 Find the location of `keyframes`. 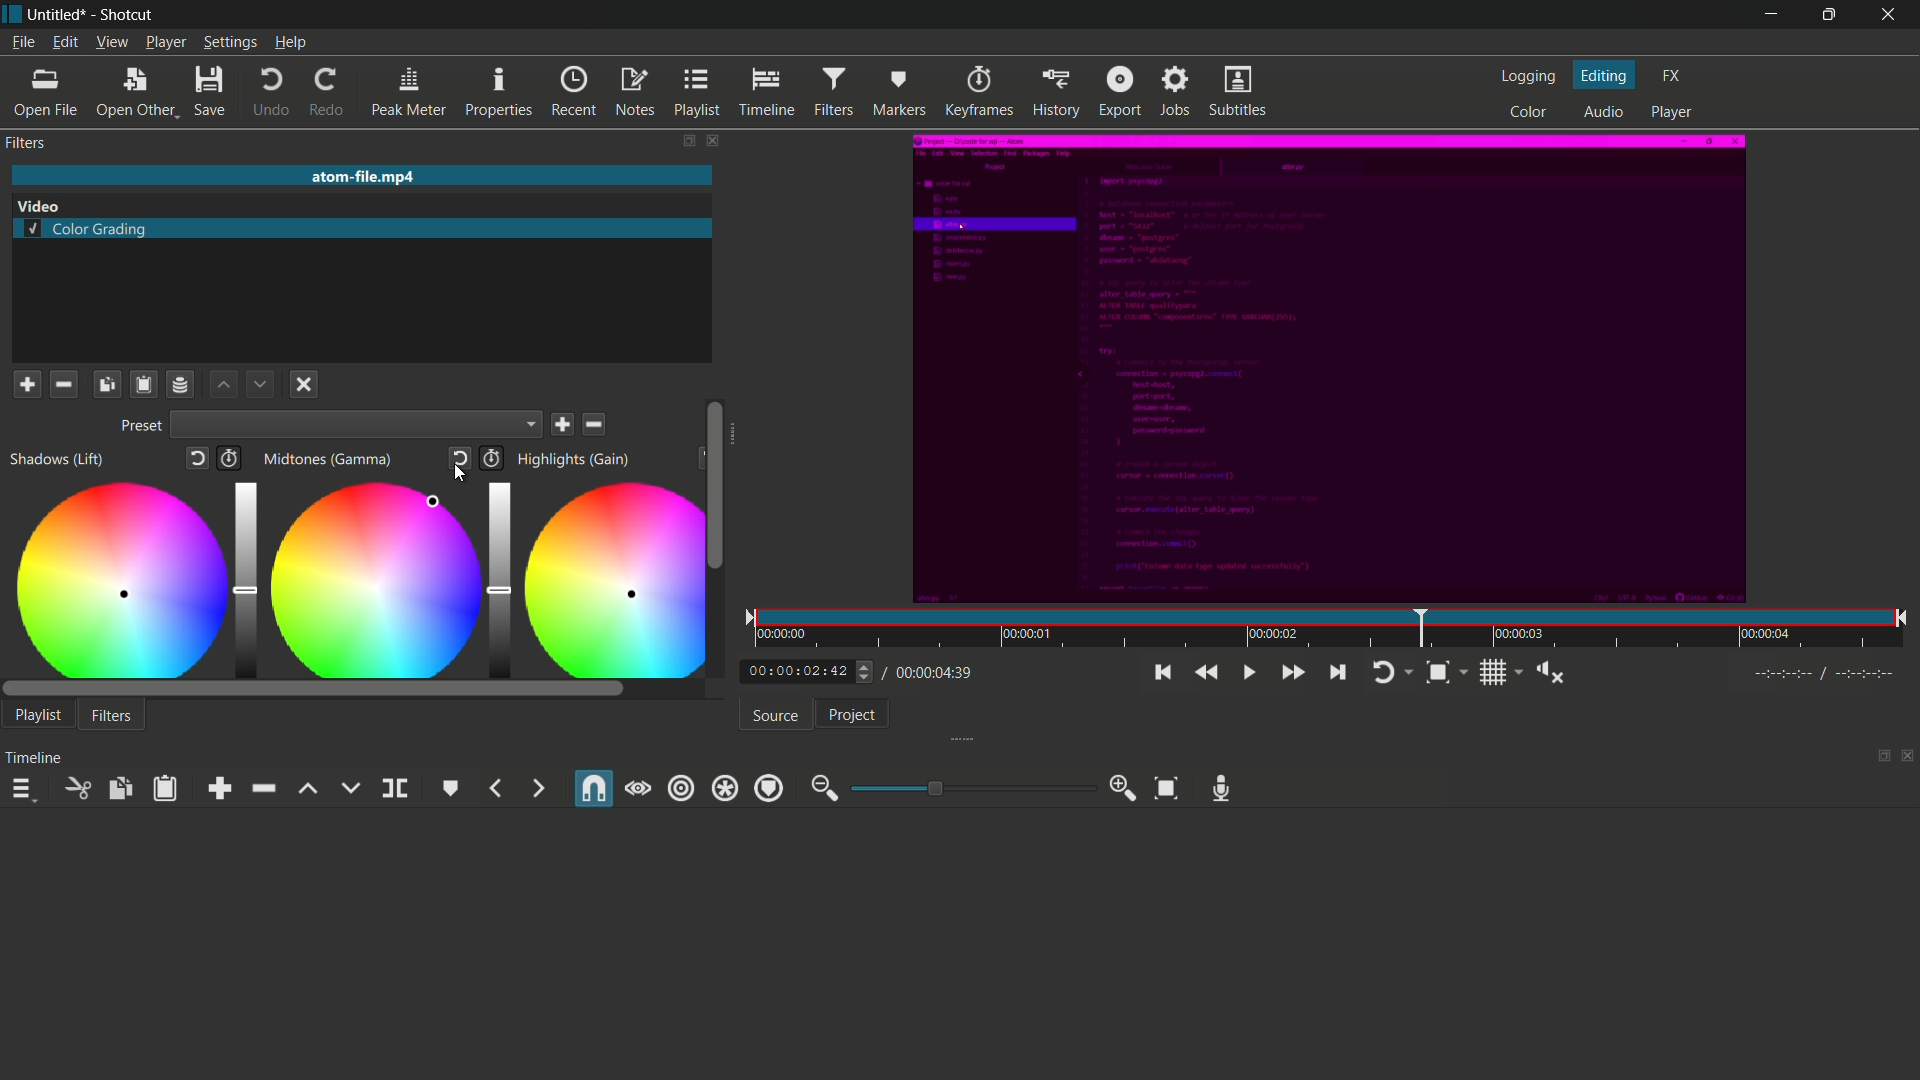

keyframes is located at coordinates (978, 92).